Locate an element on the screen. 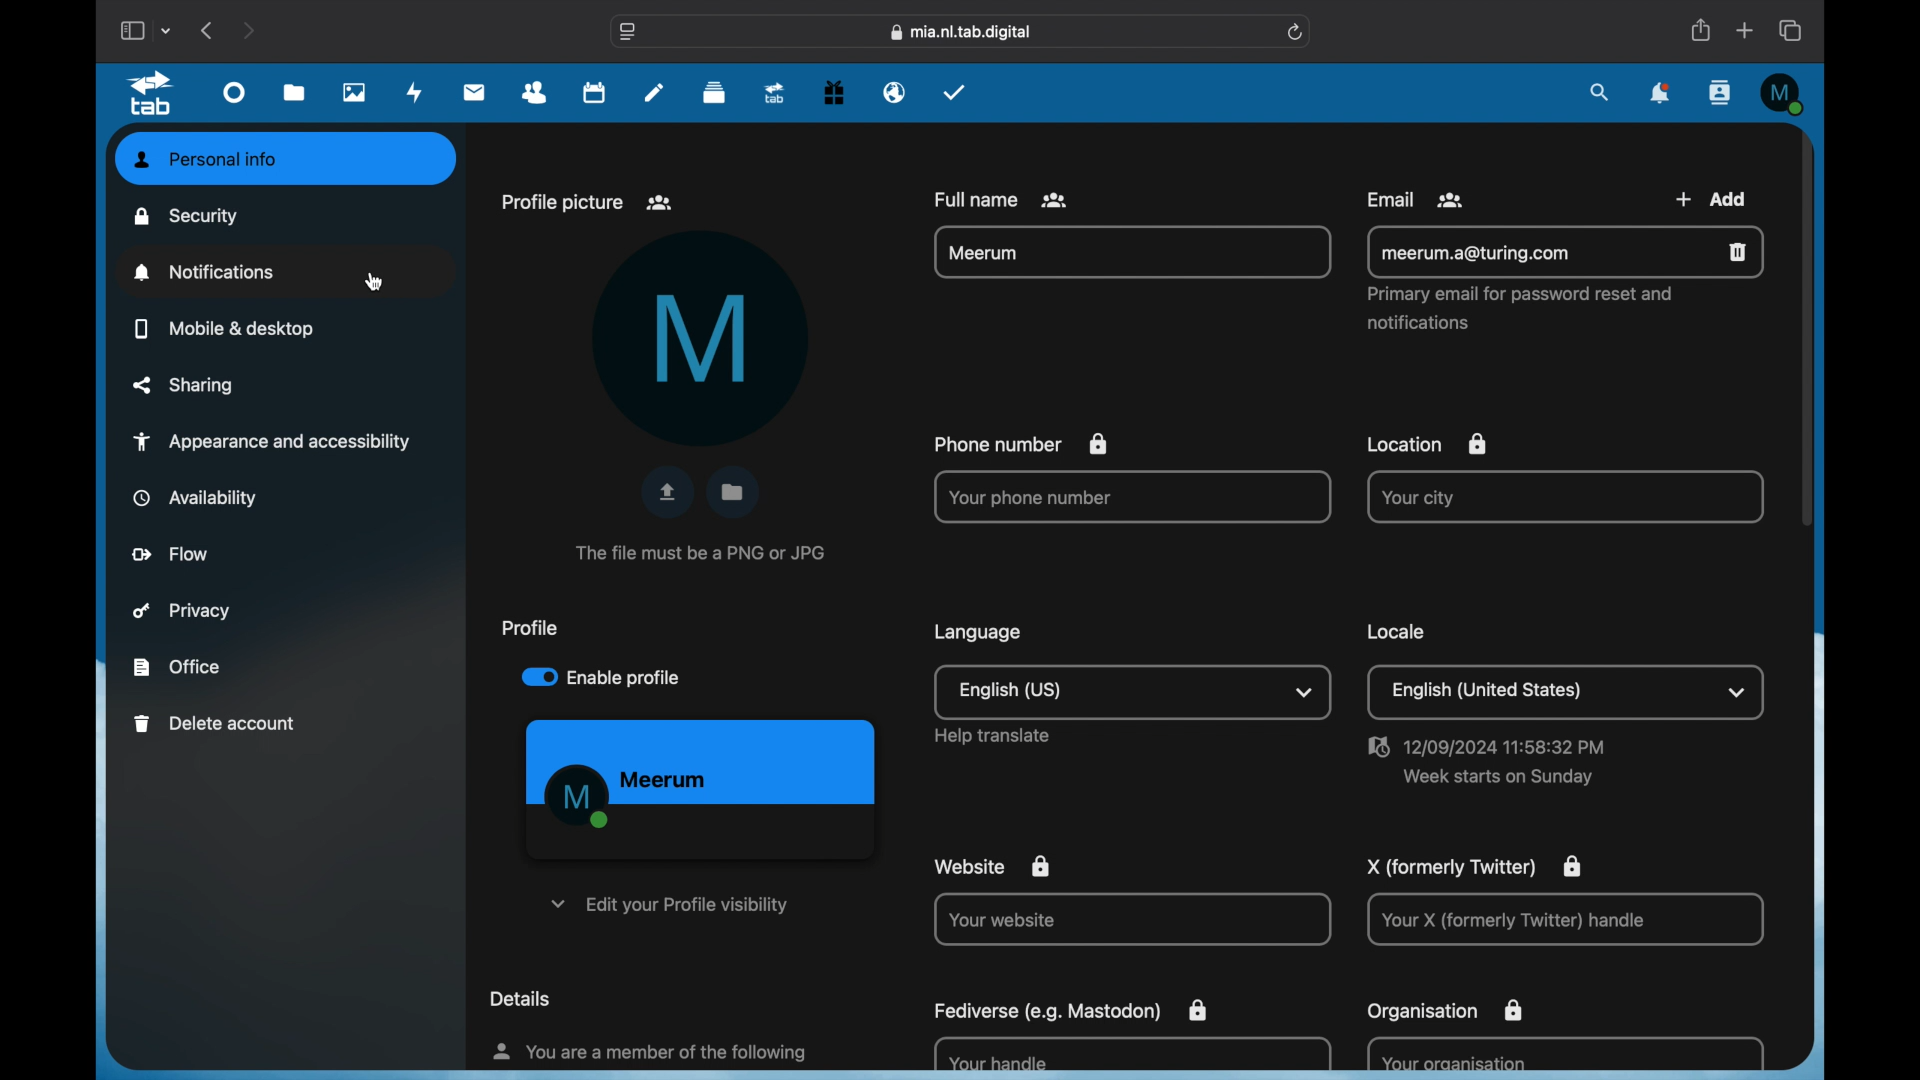  appearance and accessibility is located at coordinates (271, 442).